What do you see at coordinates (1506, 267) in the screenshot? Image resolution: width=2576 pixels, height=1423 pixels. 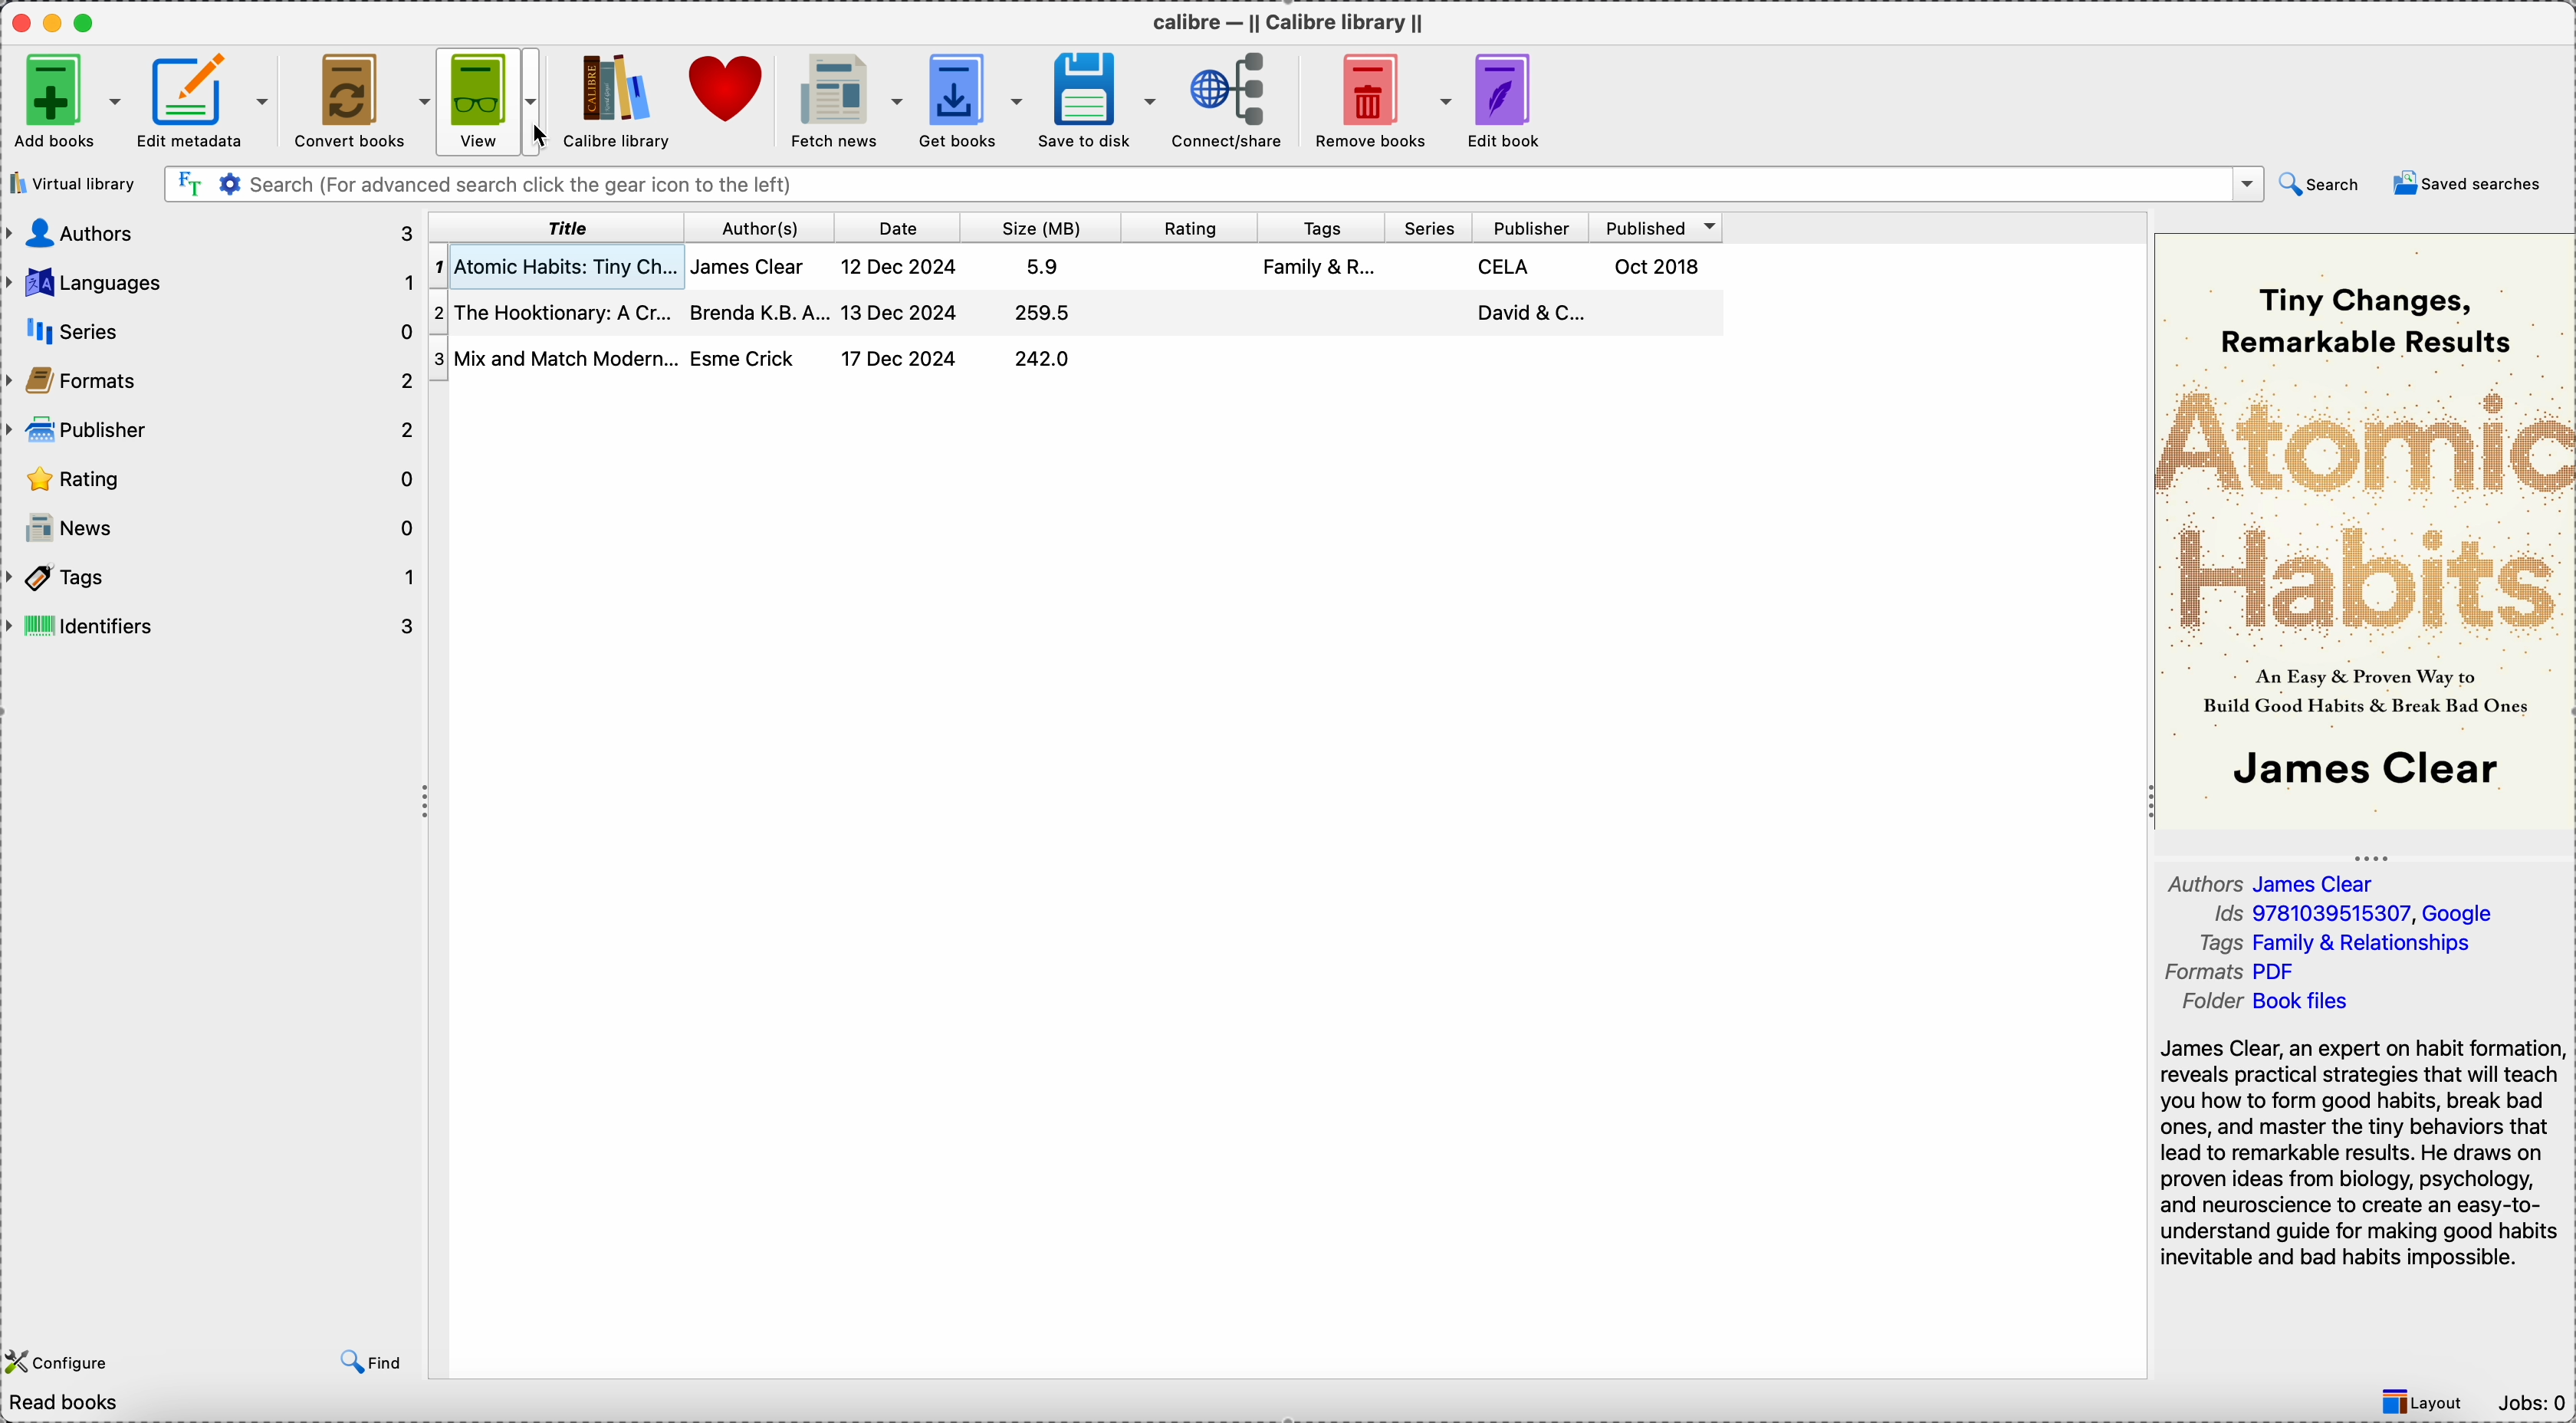 I see `CELA` at bounding box center [1506, 267].